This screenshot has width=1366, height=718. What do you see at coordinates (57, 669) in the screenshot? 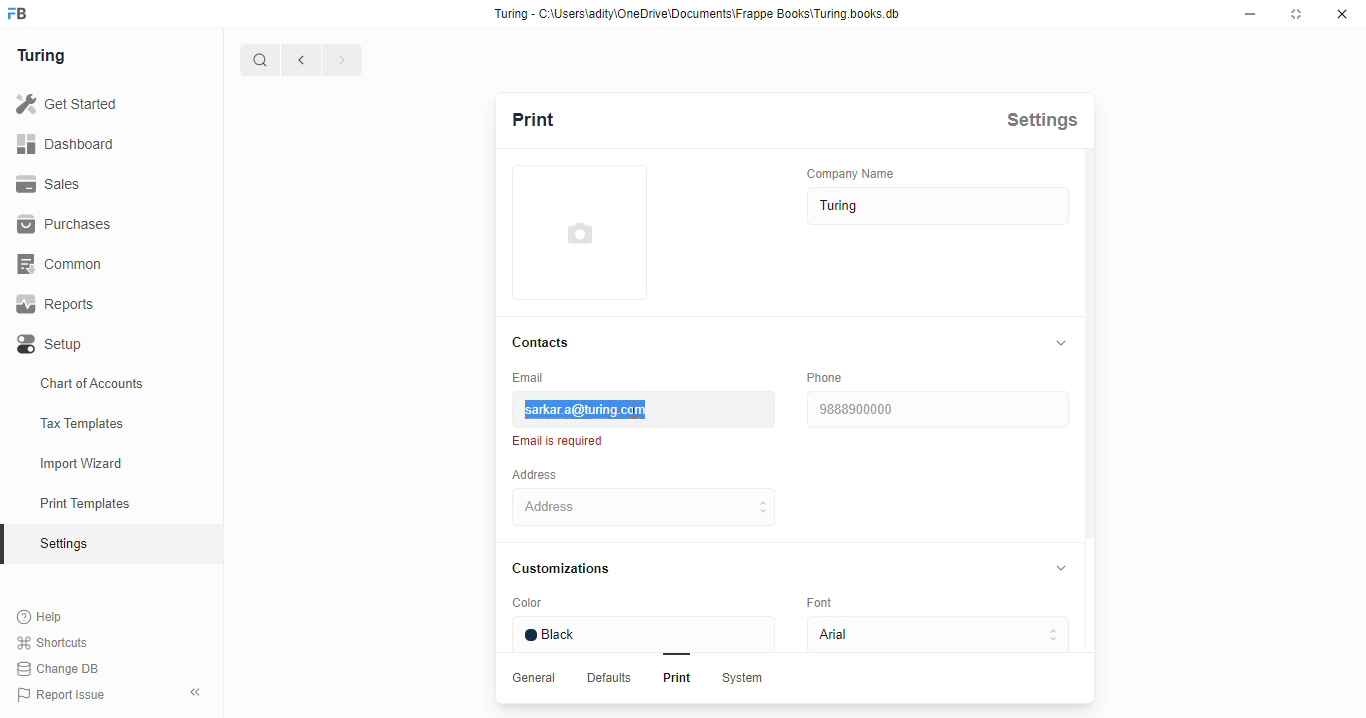
I see `Change DB` at bounding box center [57, 669].